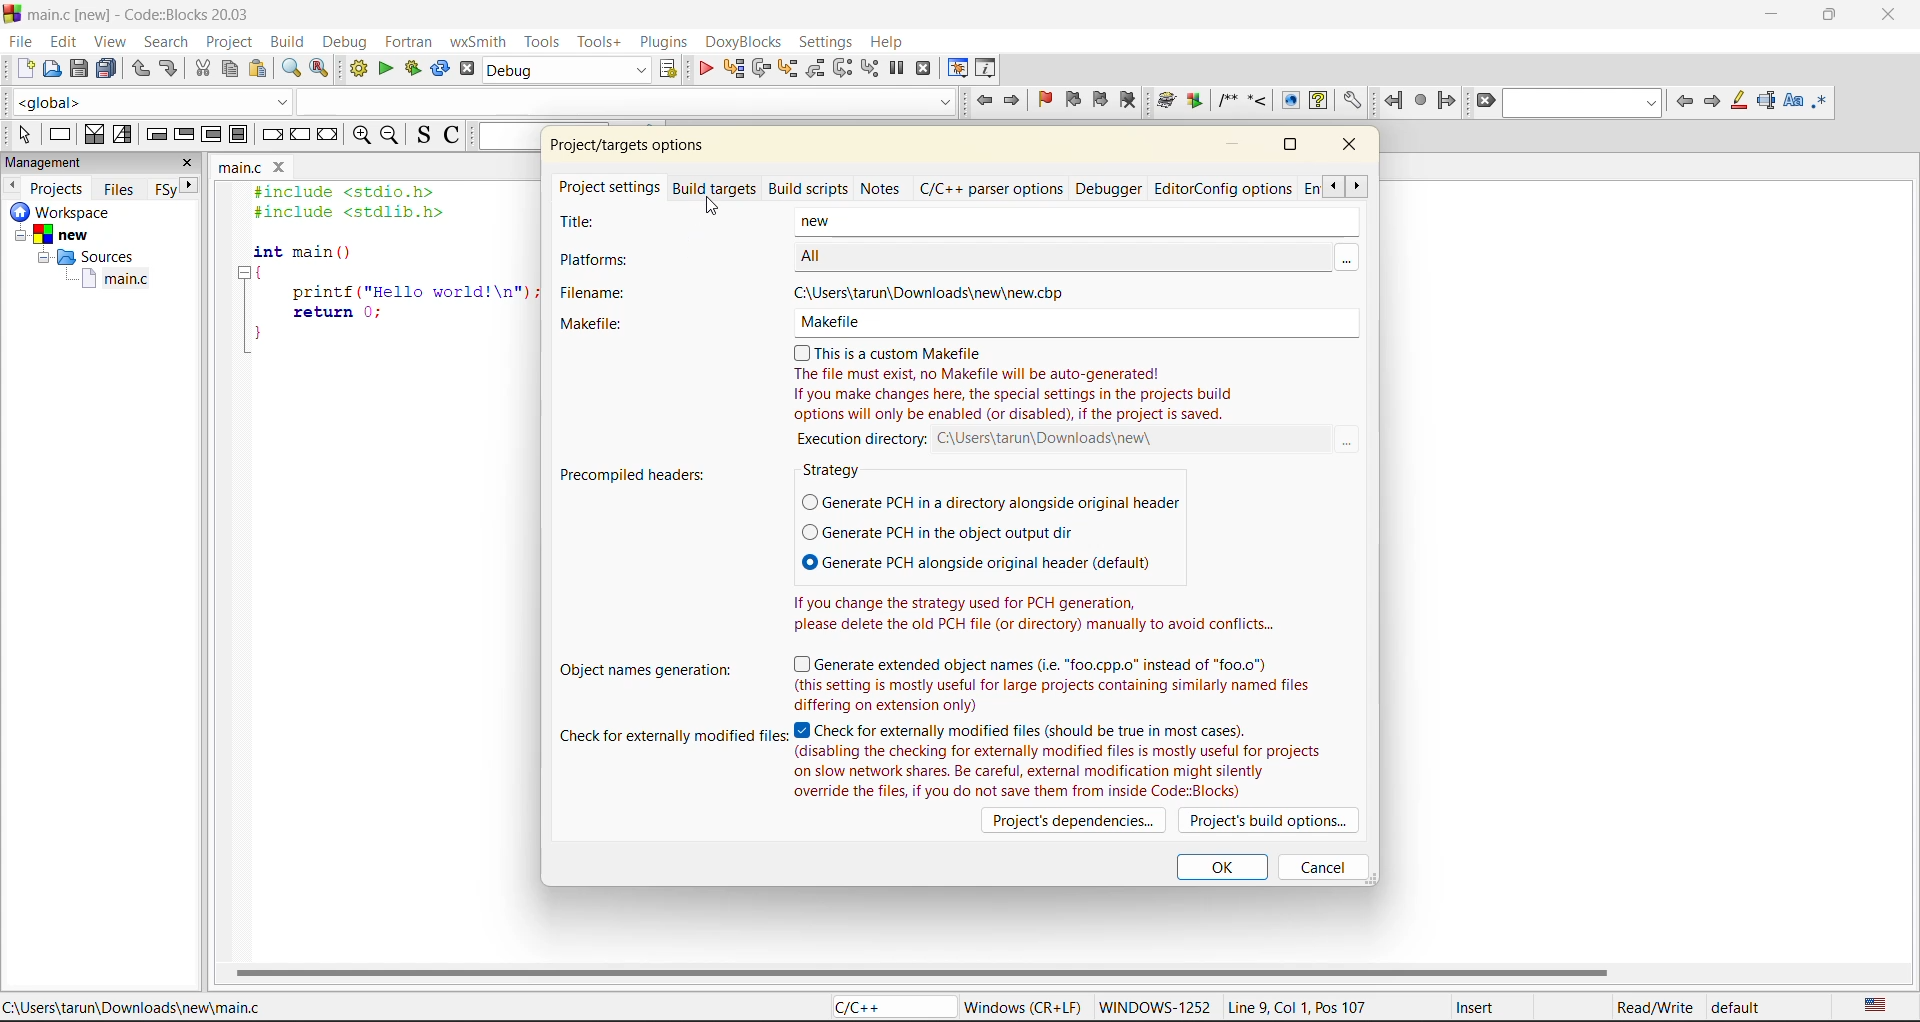 This screenshot has height=1022, width=1920. Describe the element at coordinates (1222, 869) in the screenshot. I see `ok ` at that location.